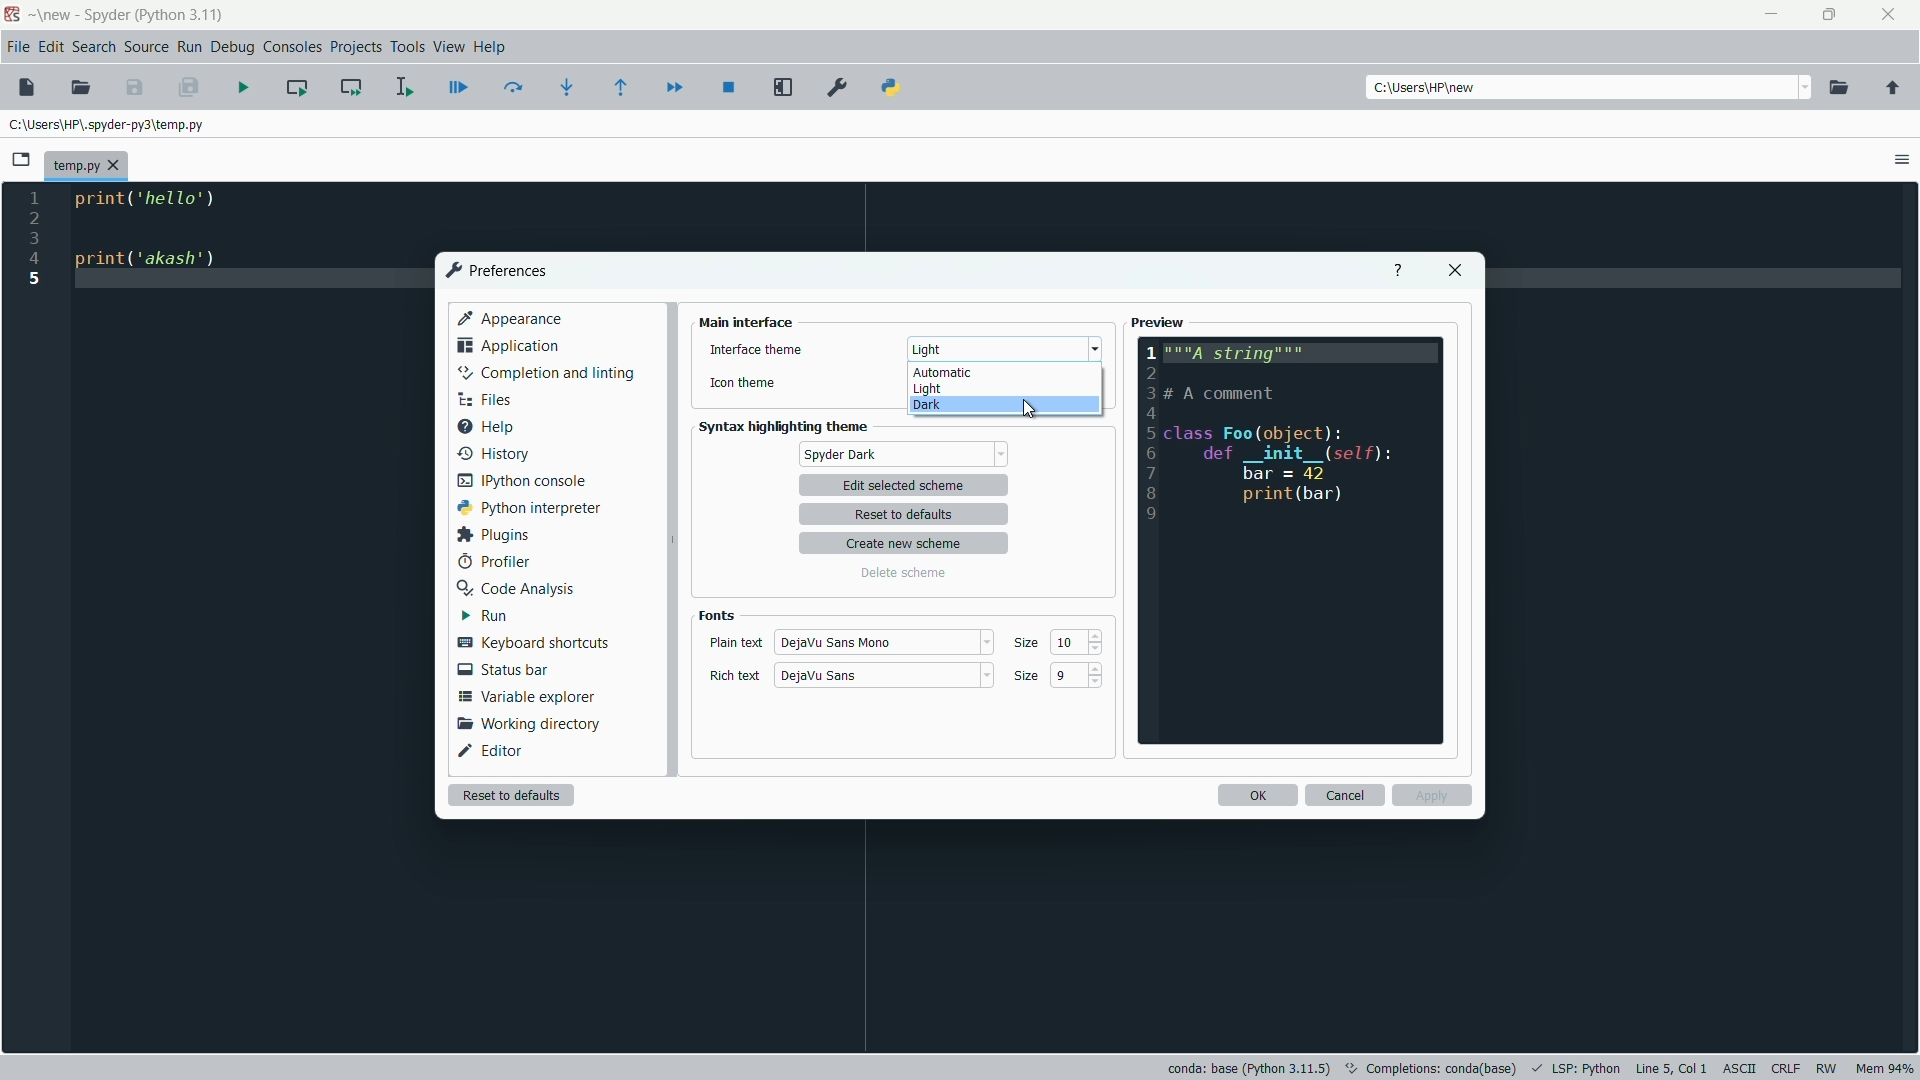 This screenshot has height=1080, width=1920. What do you see at coordinates (1772, 17) in the screenshot?
I see `minimize` at bounding box center [1772, 17].